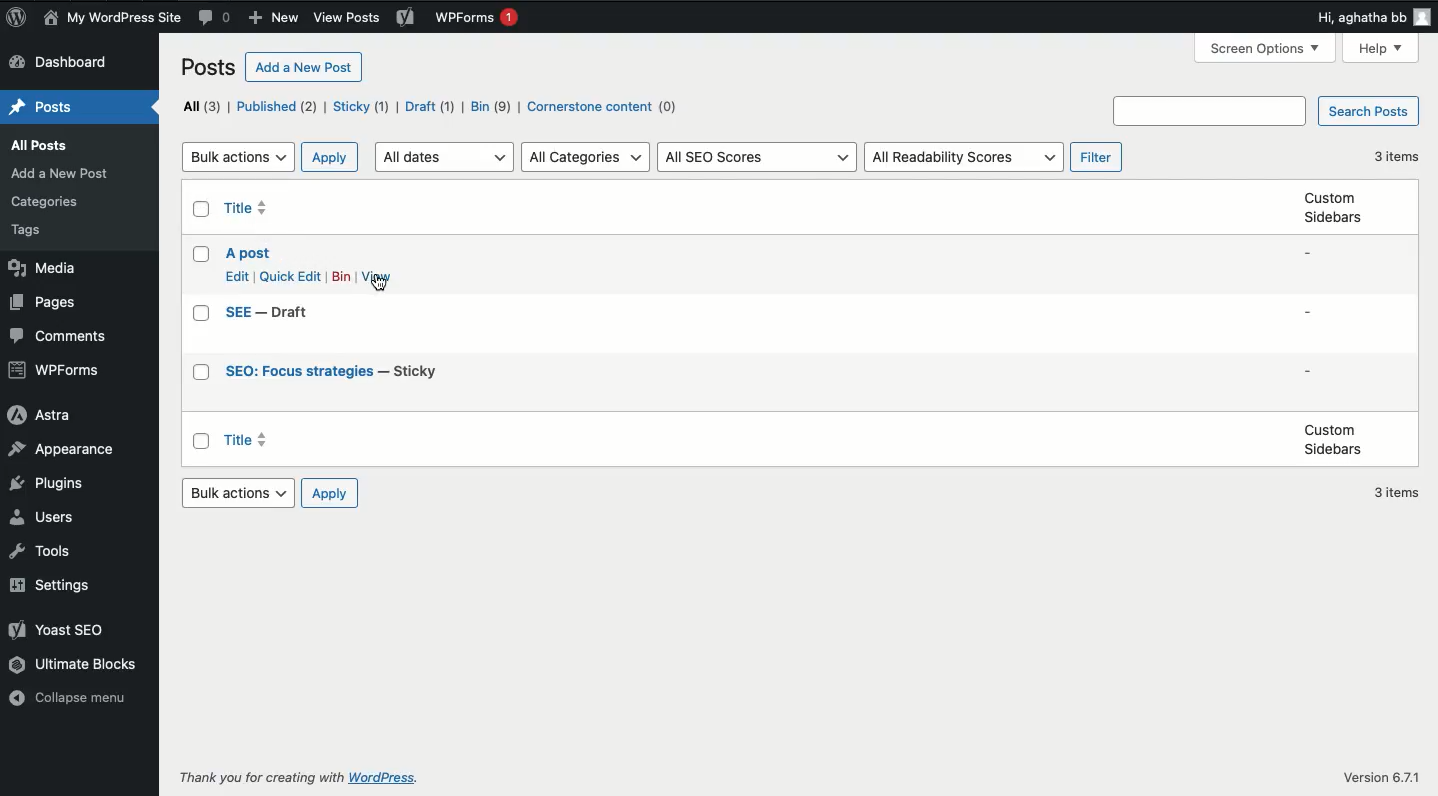 Image resolution: width=1438 pixels, height=796 pixels. What do you see at coordinates (238, 158) in the screenshot?
I see `Bulk actions` at bounding box center [238, 158].